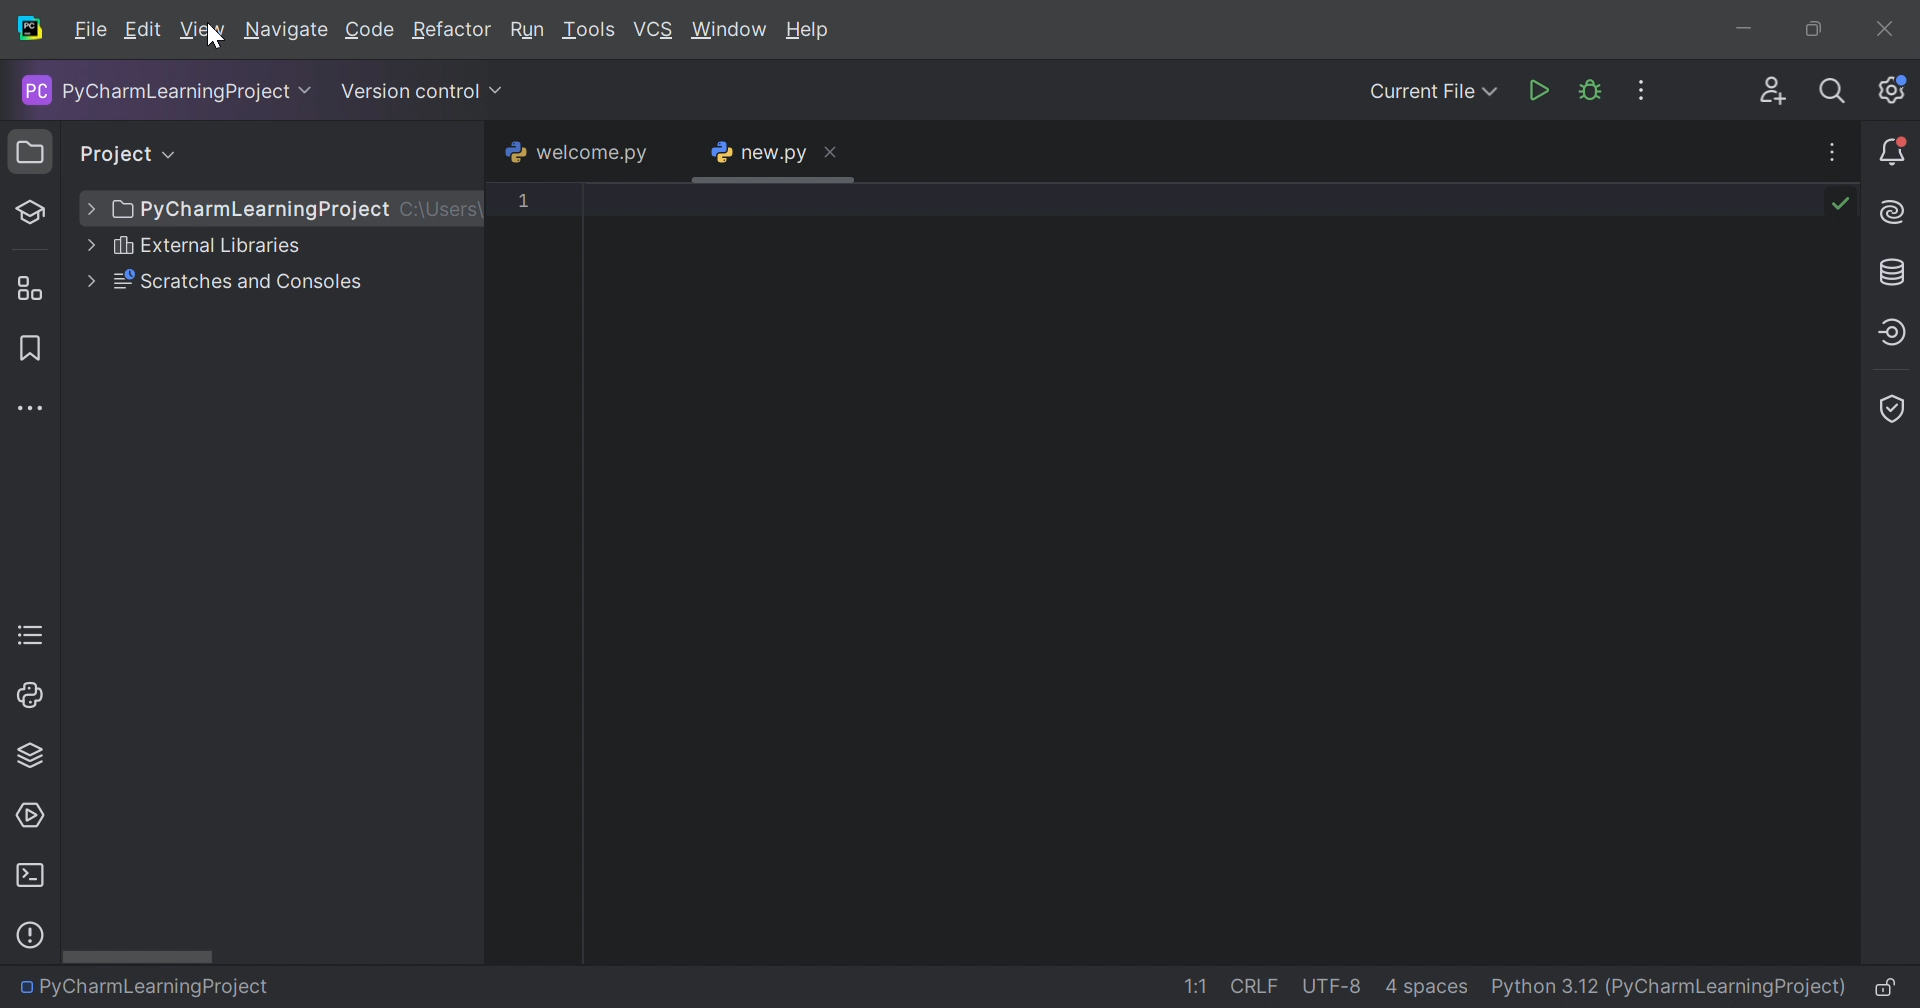 This screenshot has width=1920, height=1008. Describe the element at coordinates (1332, 986) in the screenshot. I see `UTF-8` at that location.